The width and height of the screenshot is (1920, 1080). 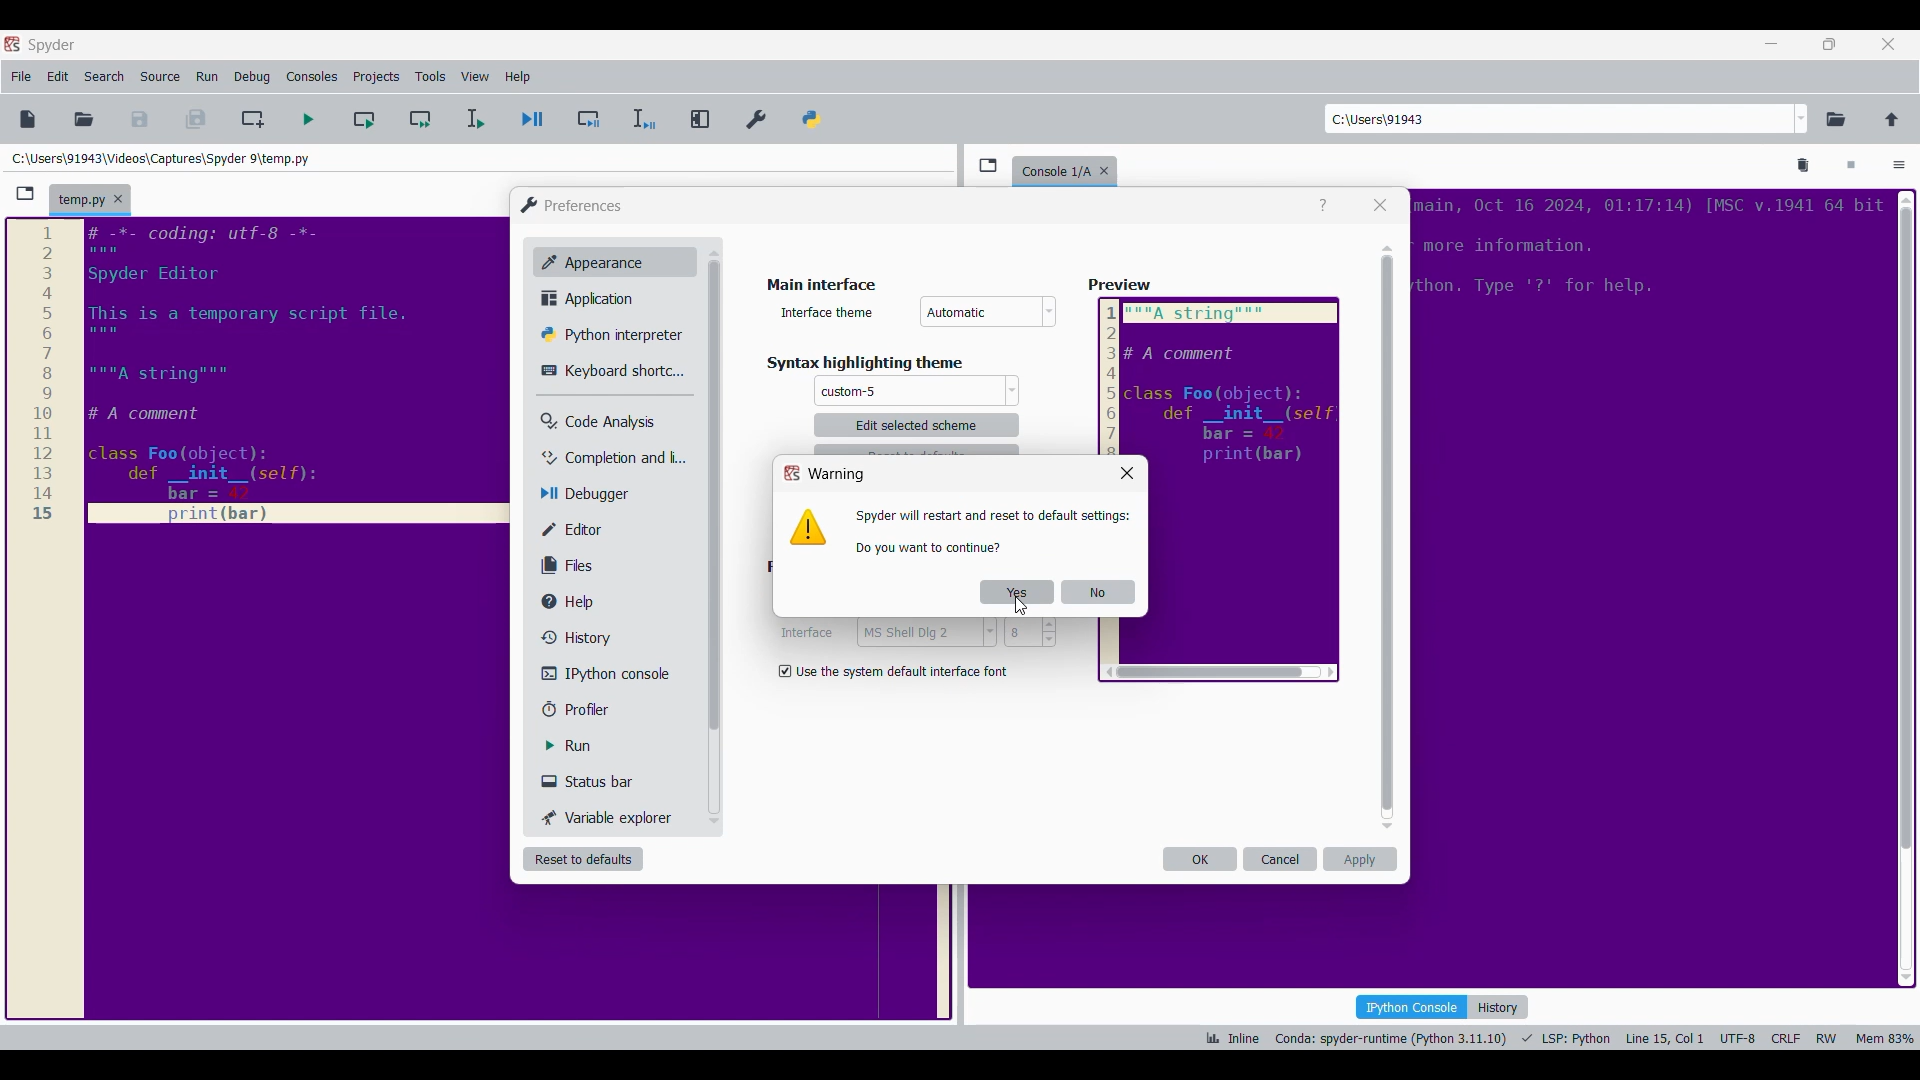 I want to click on Interface theme options, so click(x=988, y=312).